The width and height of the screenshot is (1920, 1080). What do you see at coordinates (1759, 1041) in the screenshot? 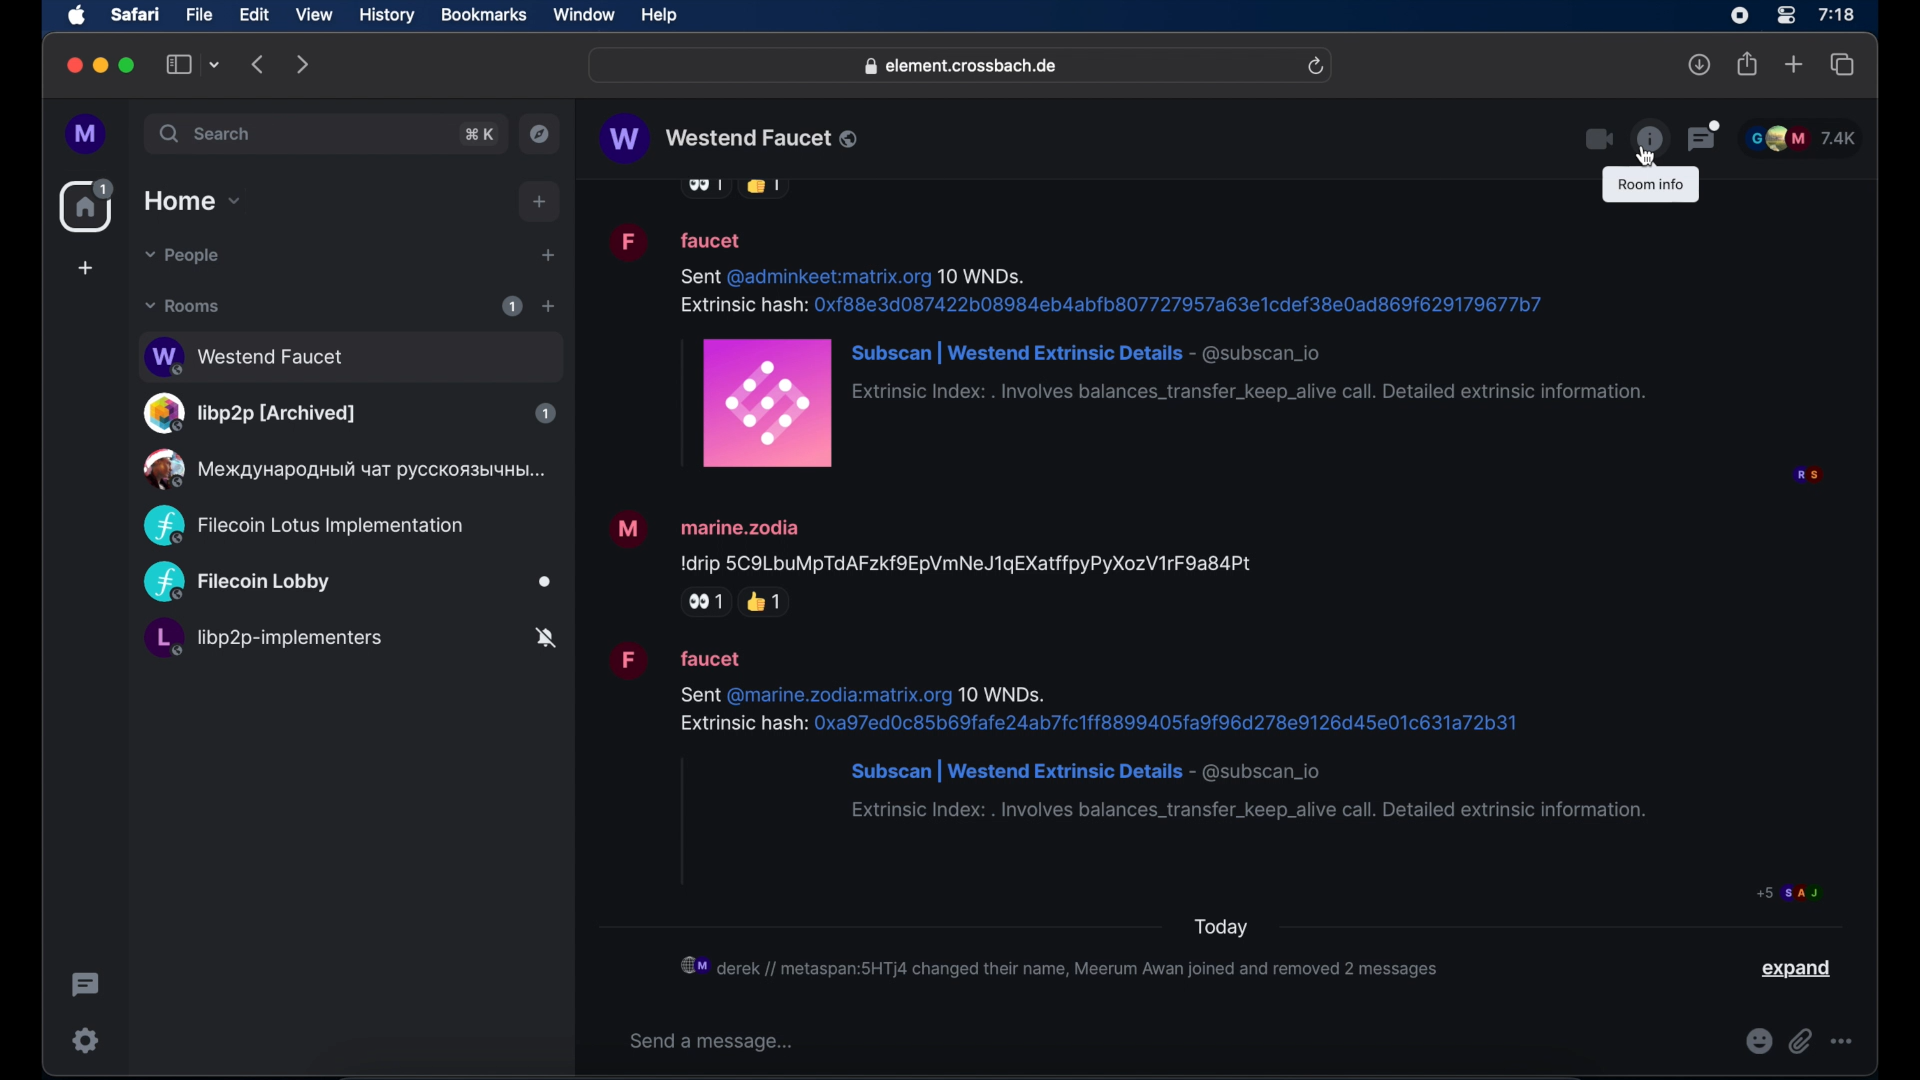
I see `emojis` at bounding box center [1759, 1041].